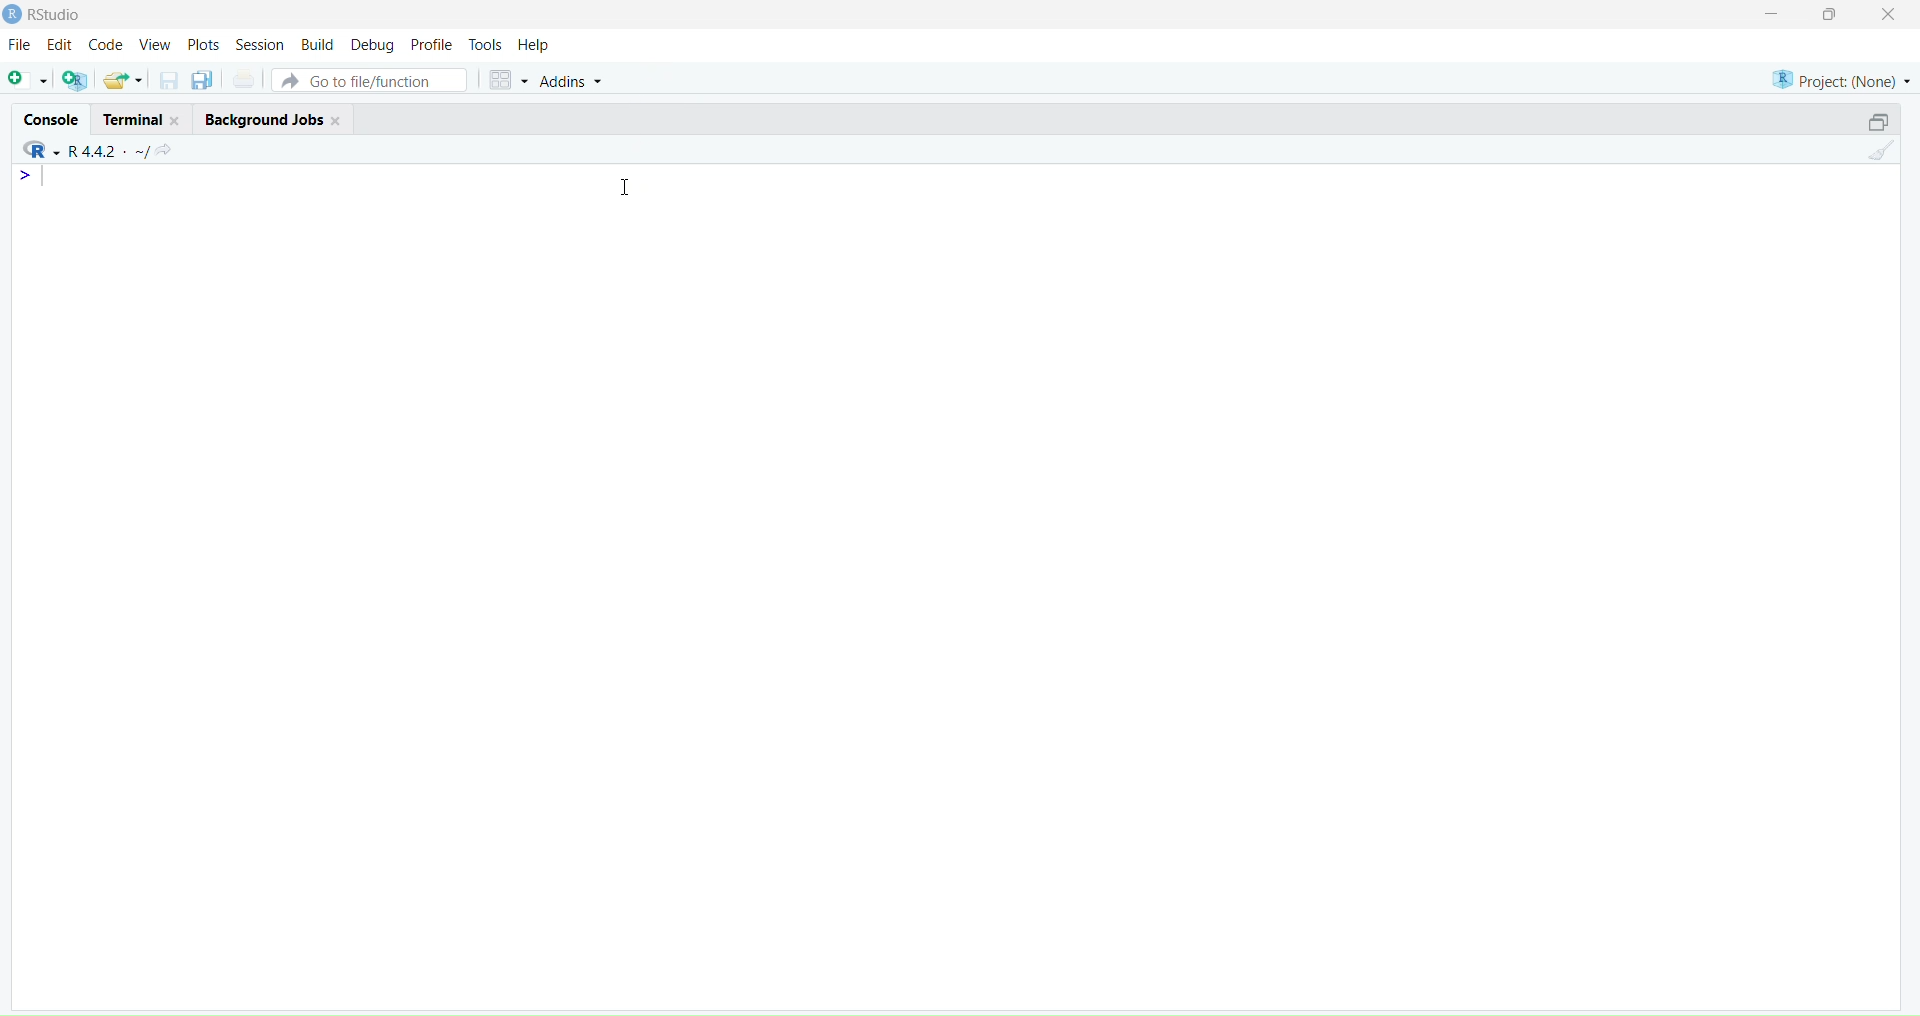 This screenshot has height=1016, width=1920. What do you see at coordinates (110, 46) in the screenshot?
I see `code` at bounding box center [110, 46].